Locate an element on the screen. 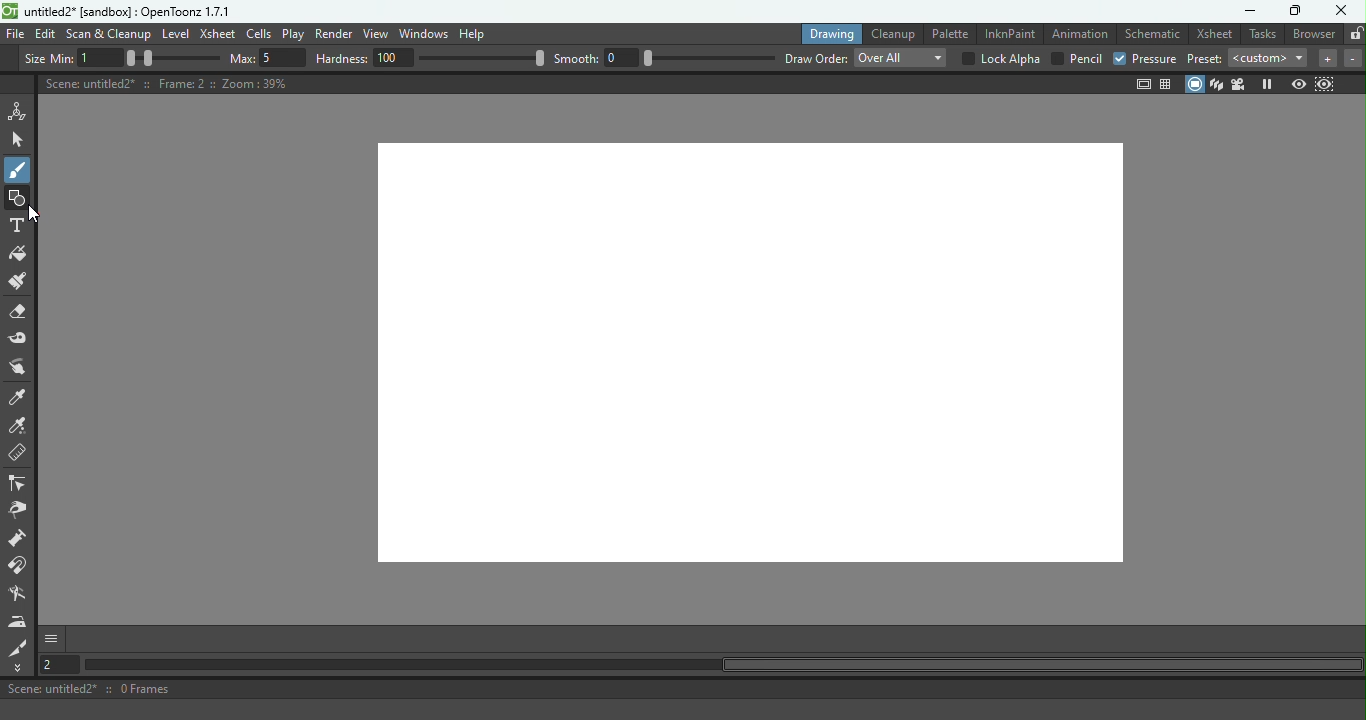 Image resolution: width=1366 pixels, height=720 pixels. Level is located at coordinates (175, 34).